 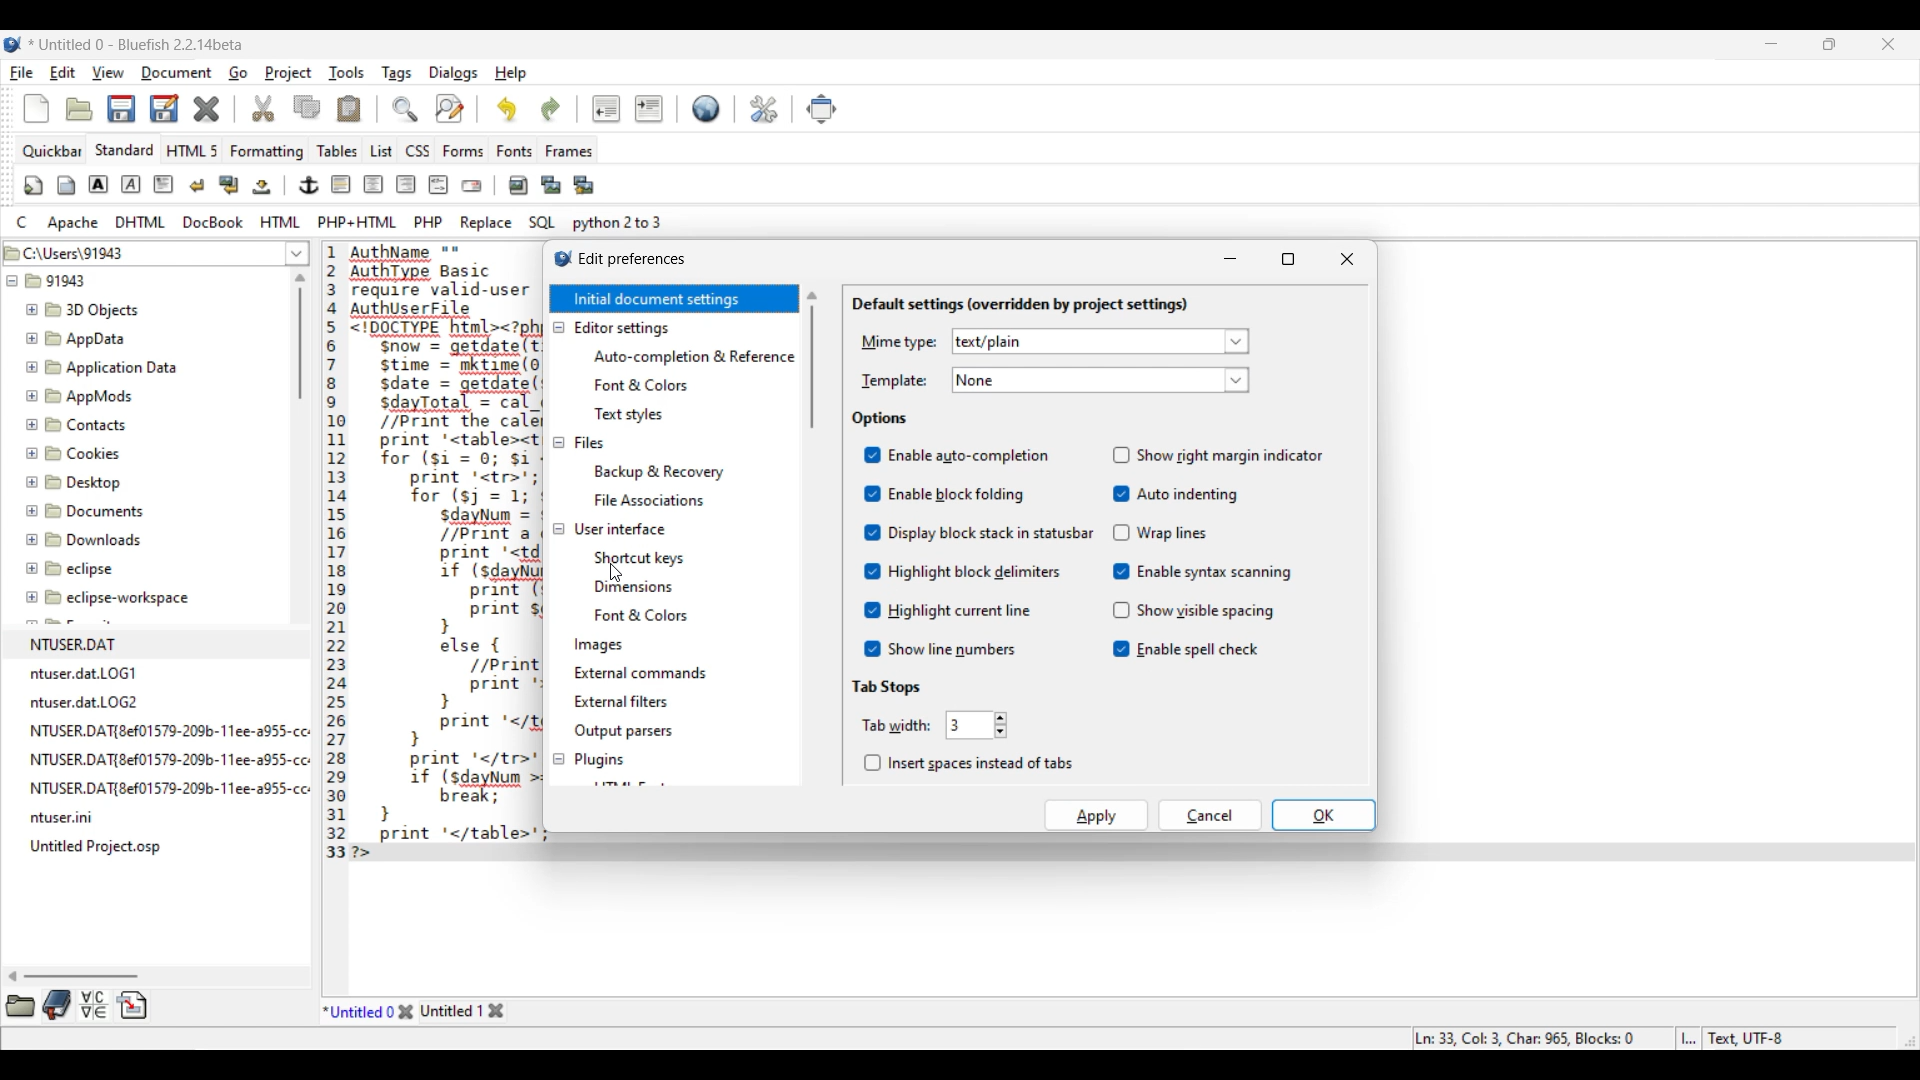 I want to click on New, so click(x=37, y=109).